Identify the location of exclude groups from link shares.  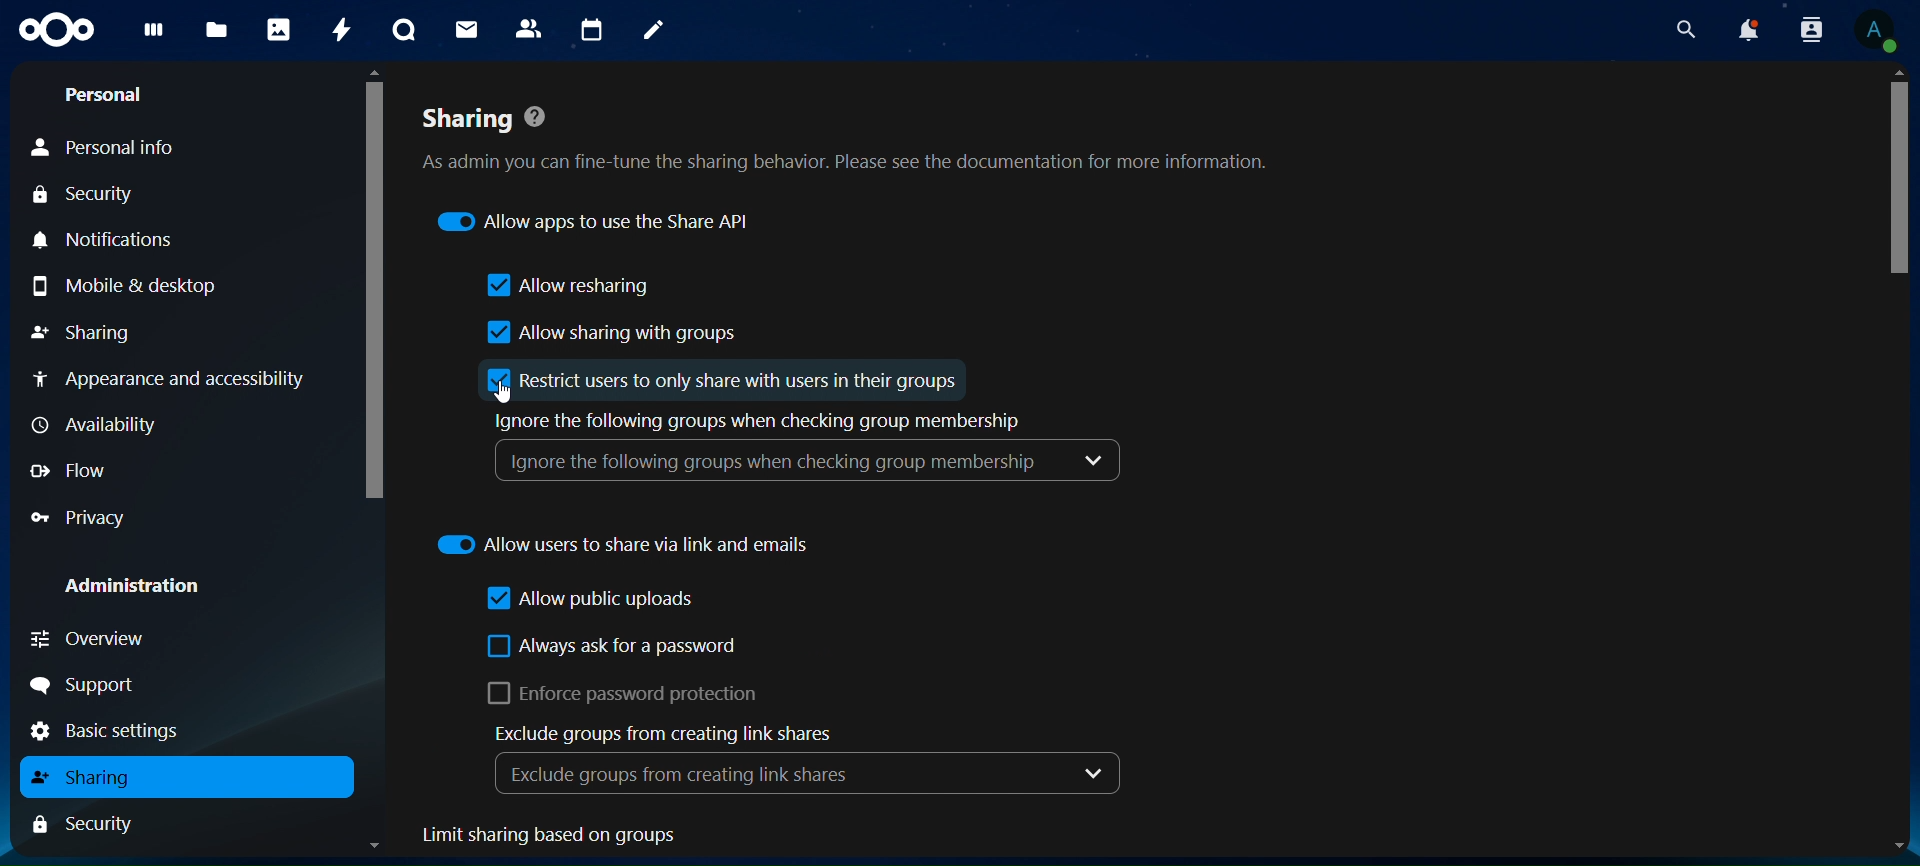
(815, 759).